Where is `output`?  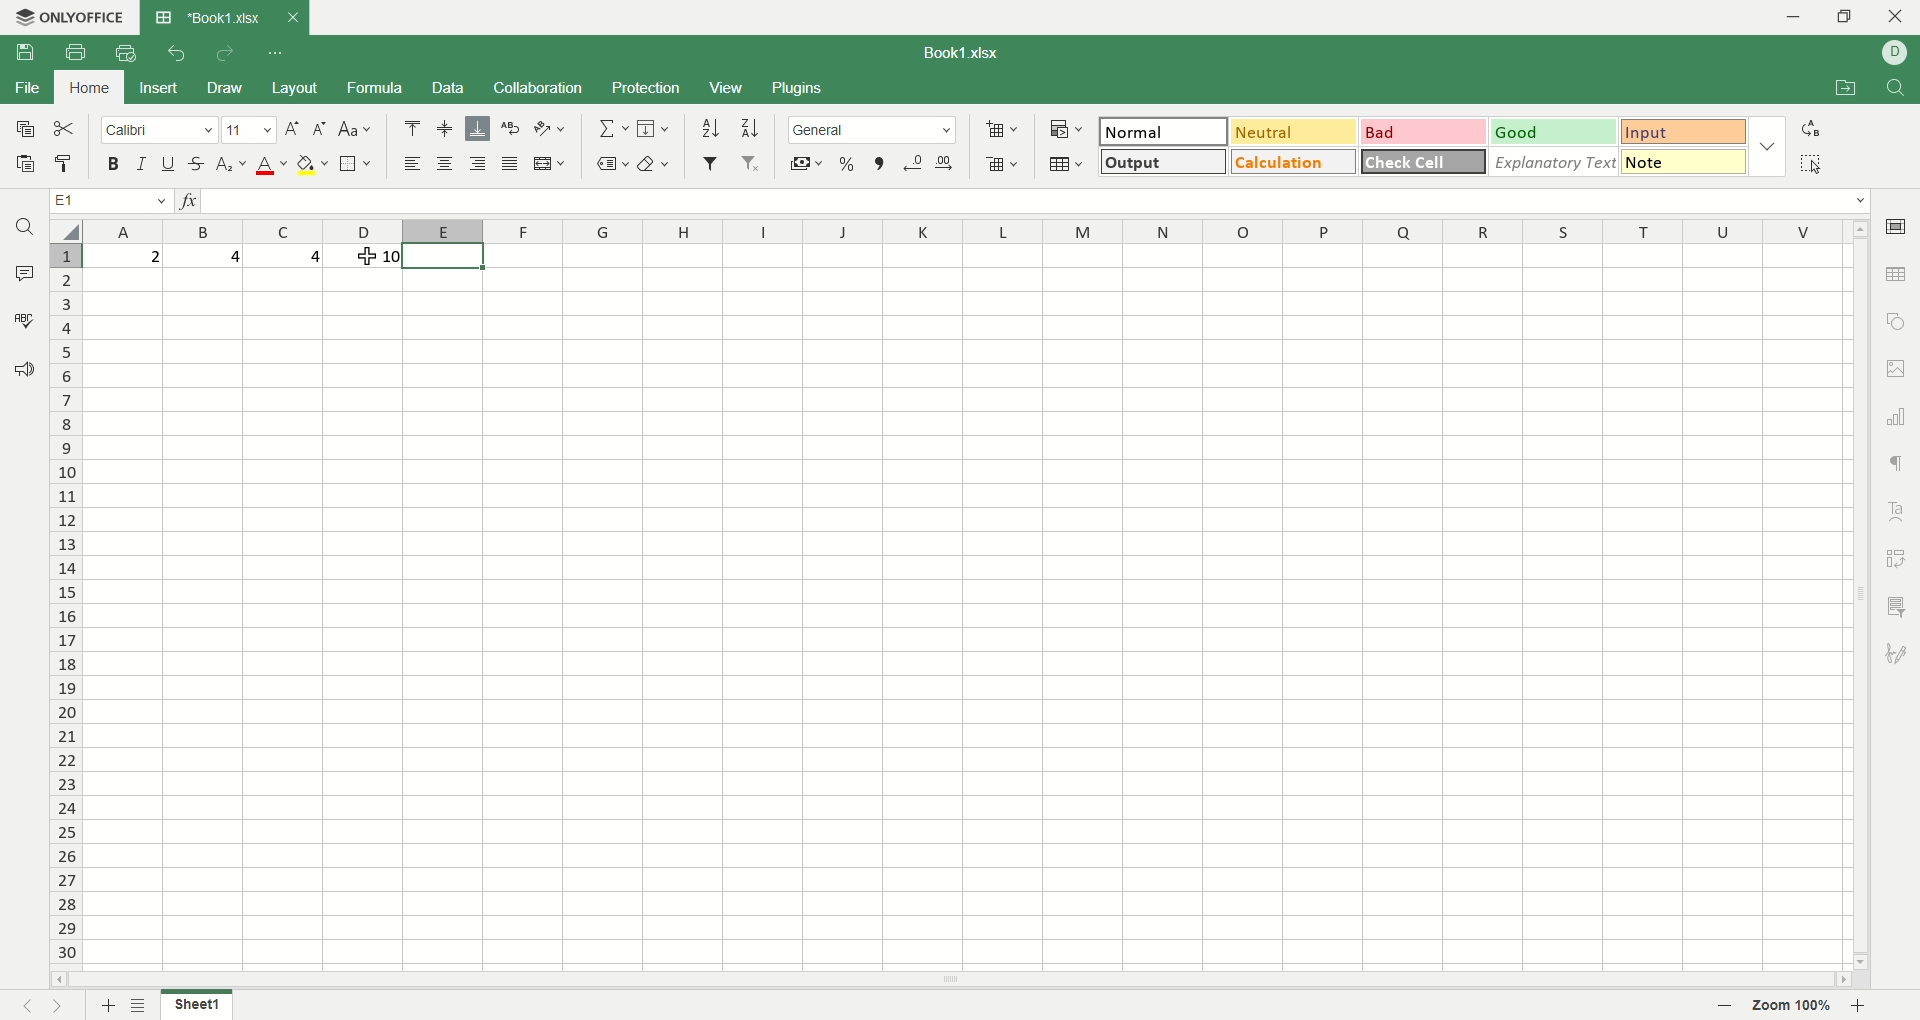
output is located at coordinates (1162, 162).